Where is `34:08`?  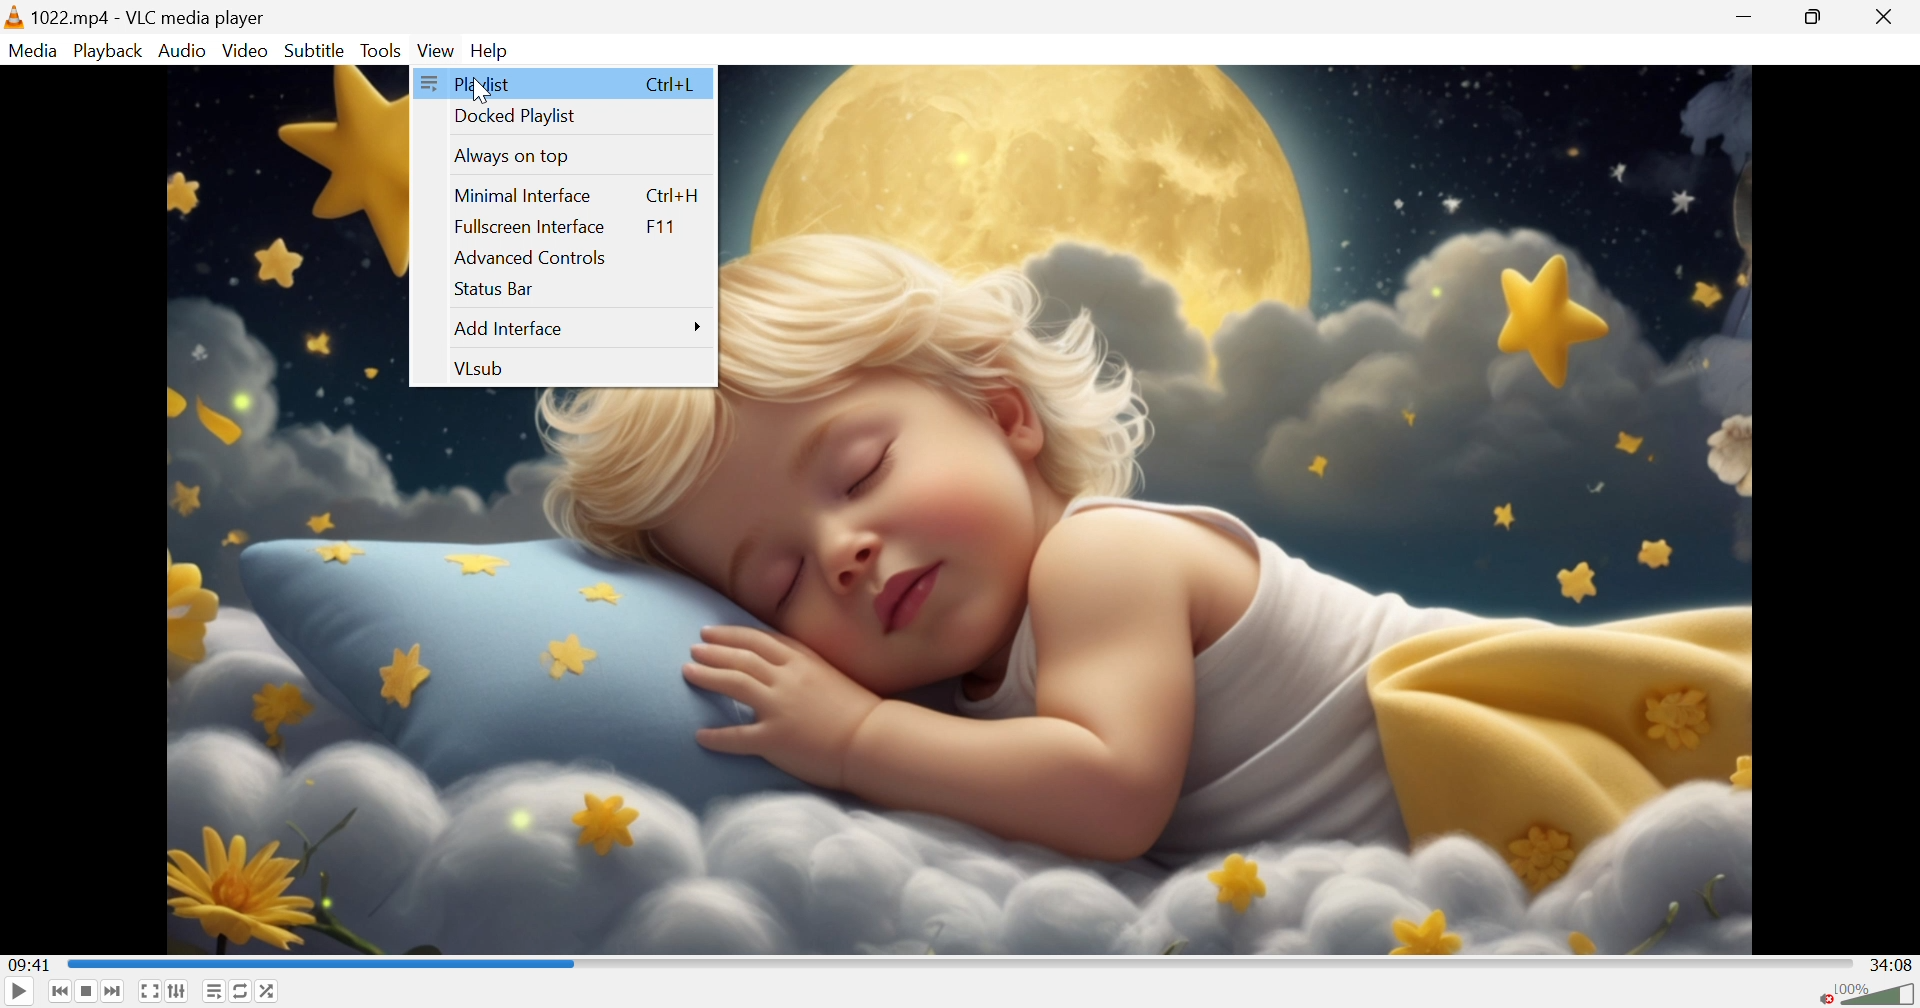 34:08 is located at coordinates (1892, 965).